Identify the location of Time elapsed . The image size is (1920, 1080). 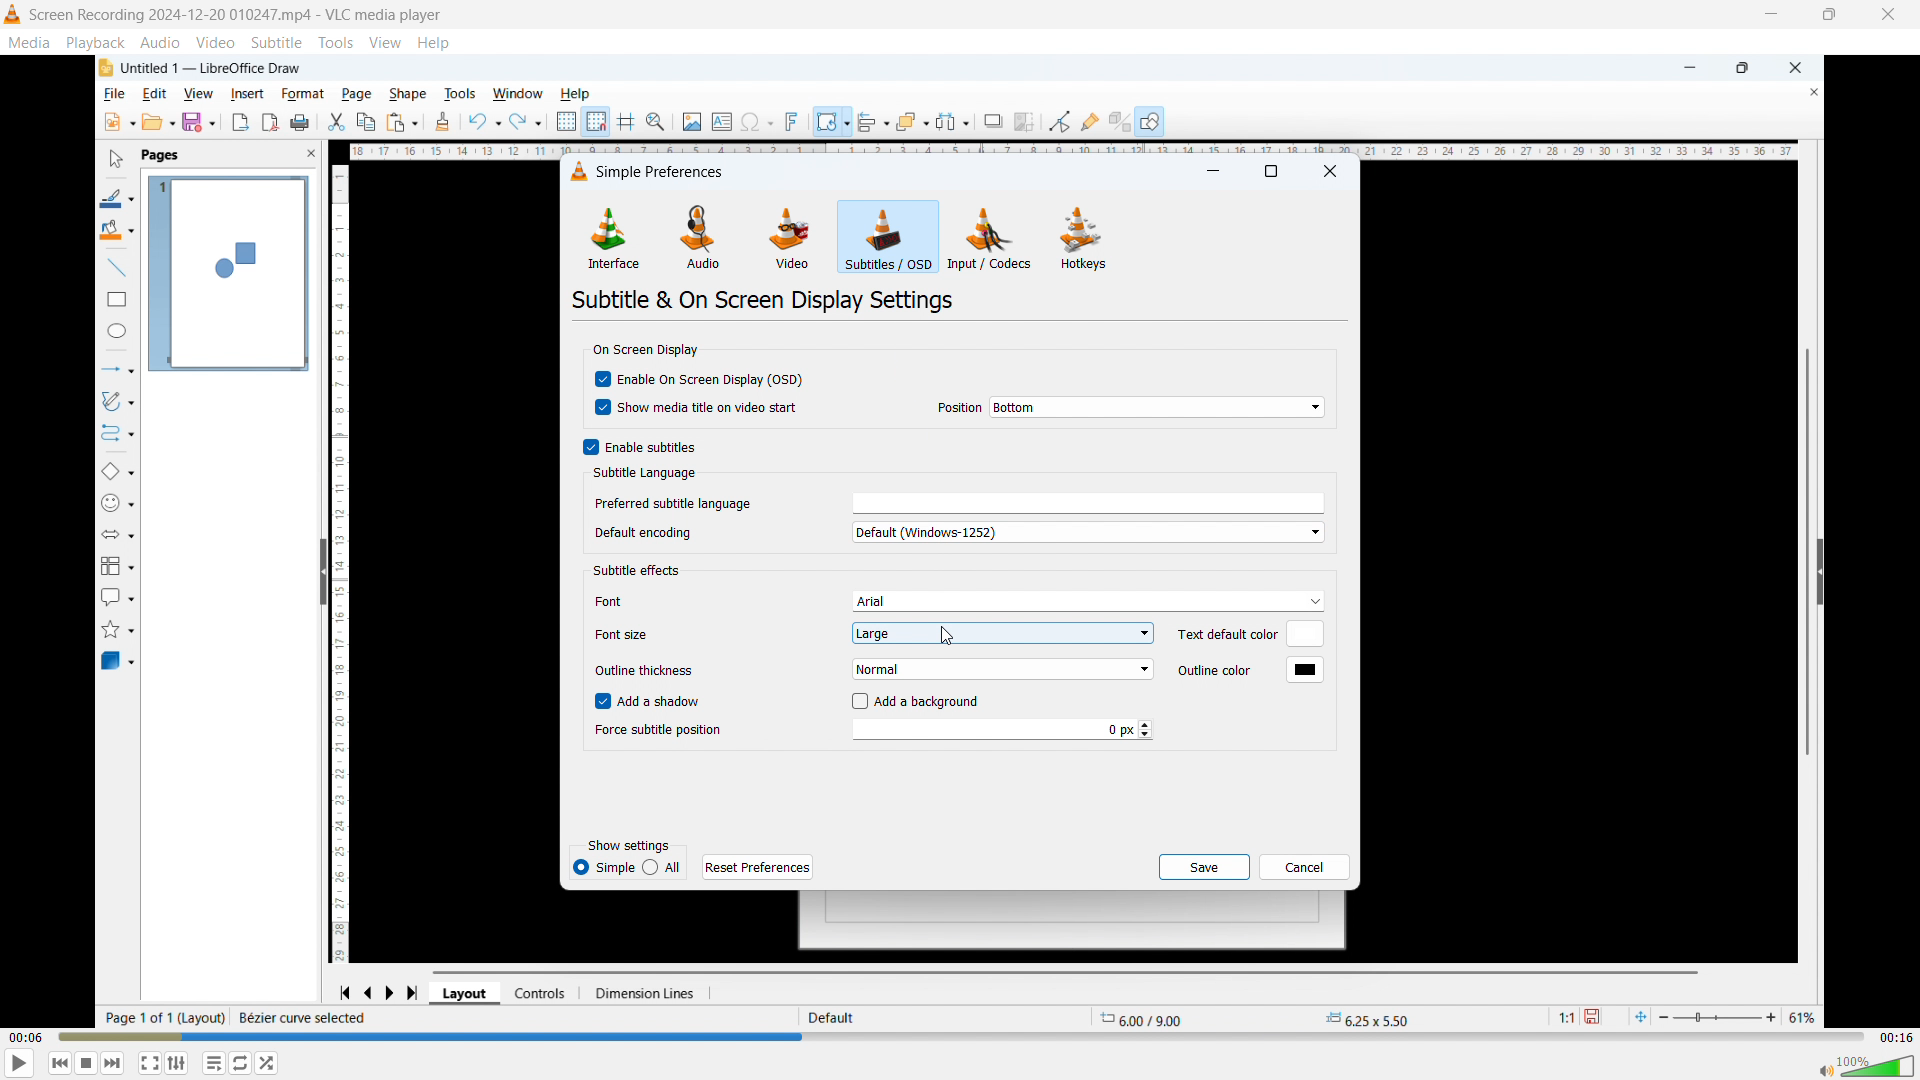
(26, 1035).